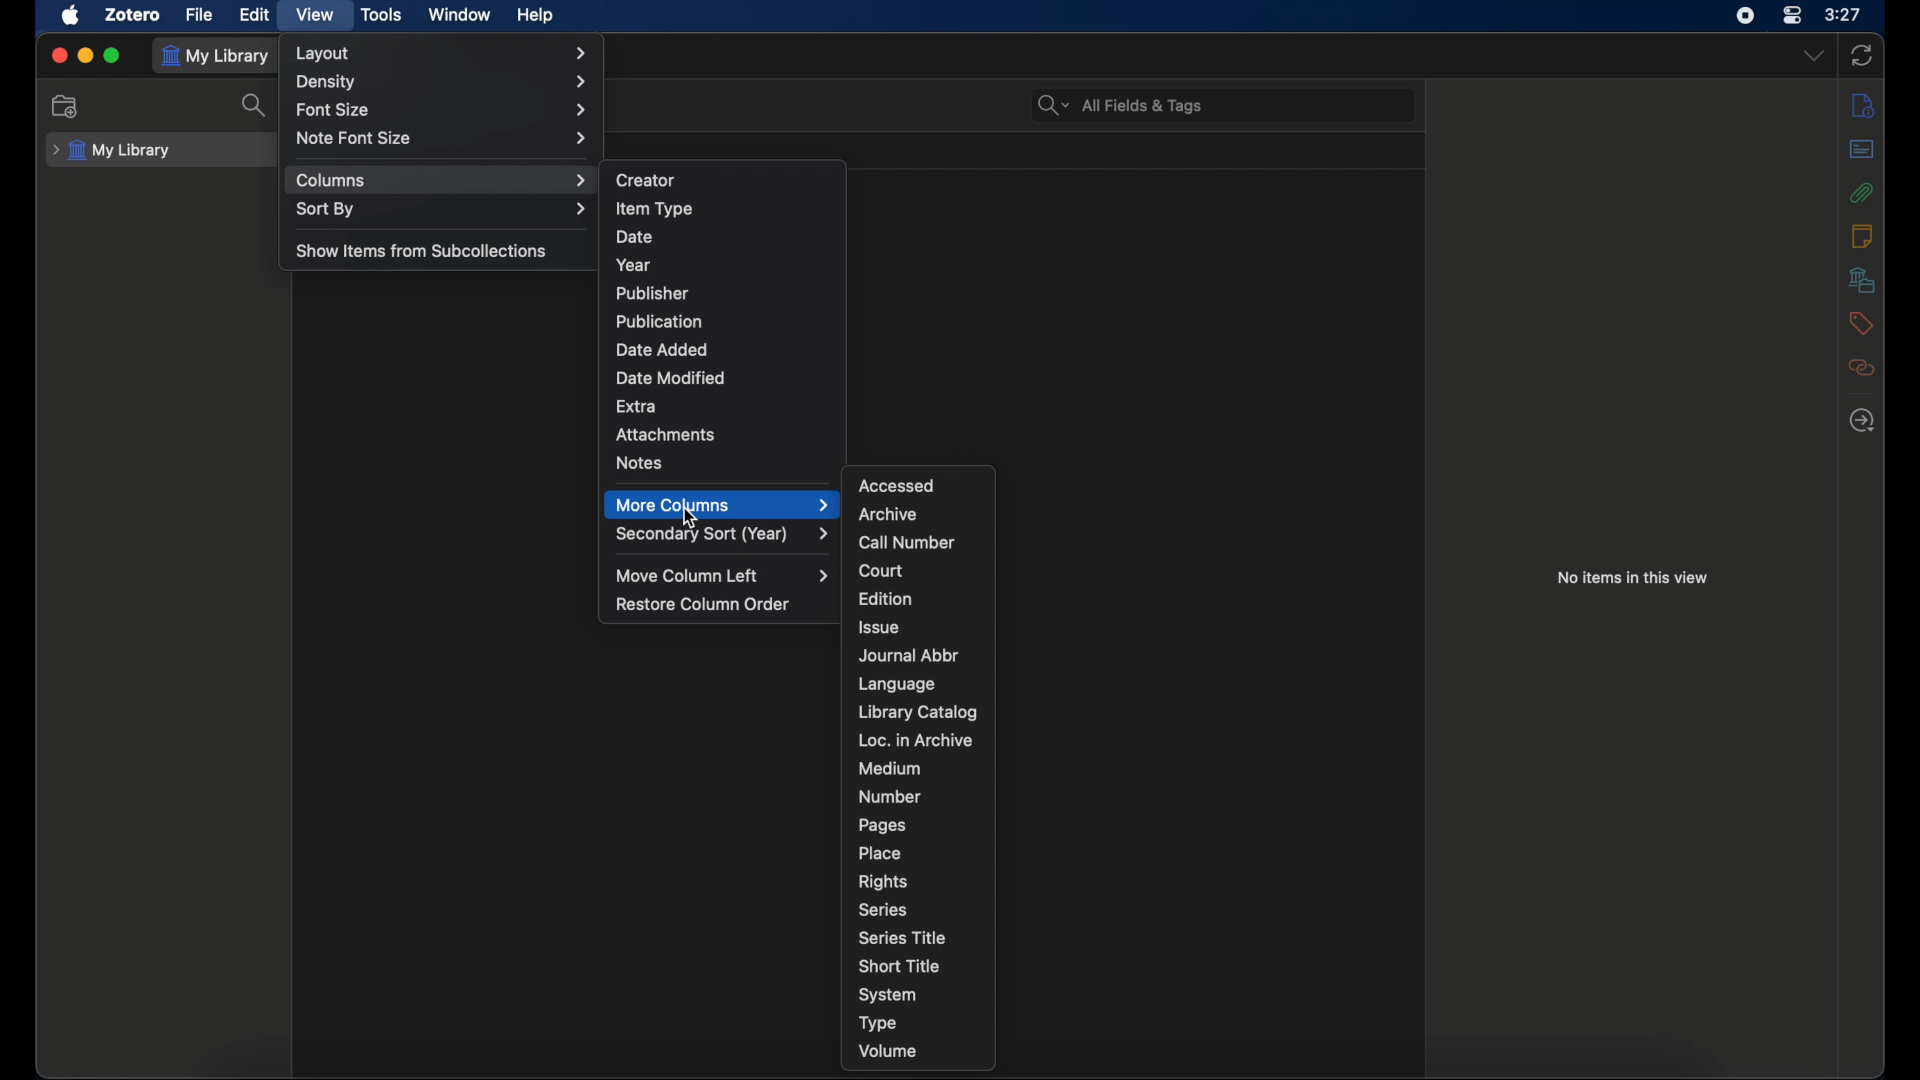  What do you see at coordinates (883, 883) in the screenshot?
I see `rights` at bounding box center [883, 883].